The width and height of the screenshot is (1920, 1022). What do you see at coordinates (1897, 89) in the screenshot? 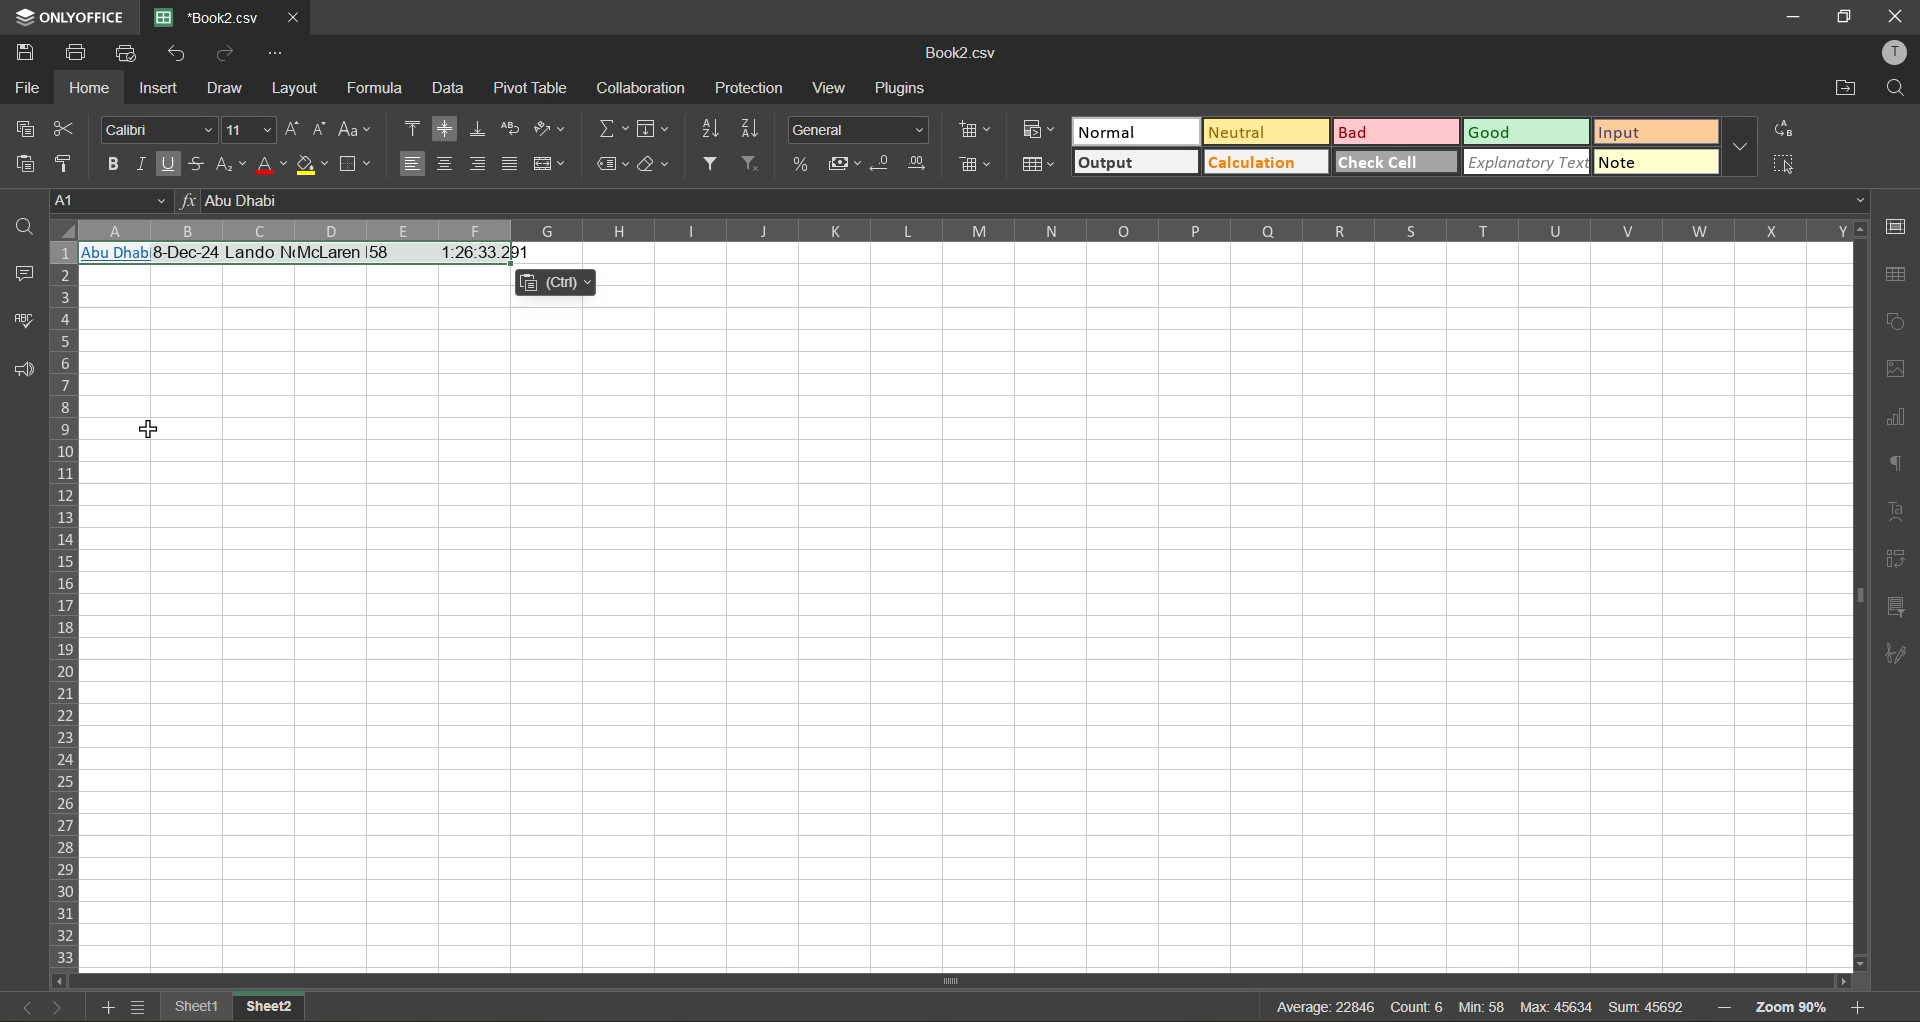
I see `find` at bounding box center [1897, 89].